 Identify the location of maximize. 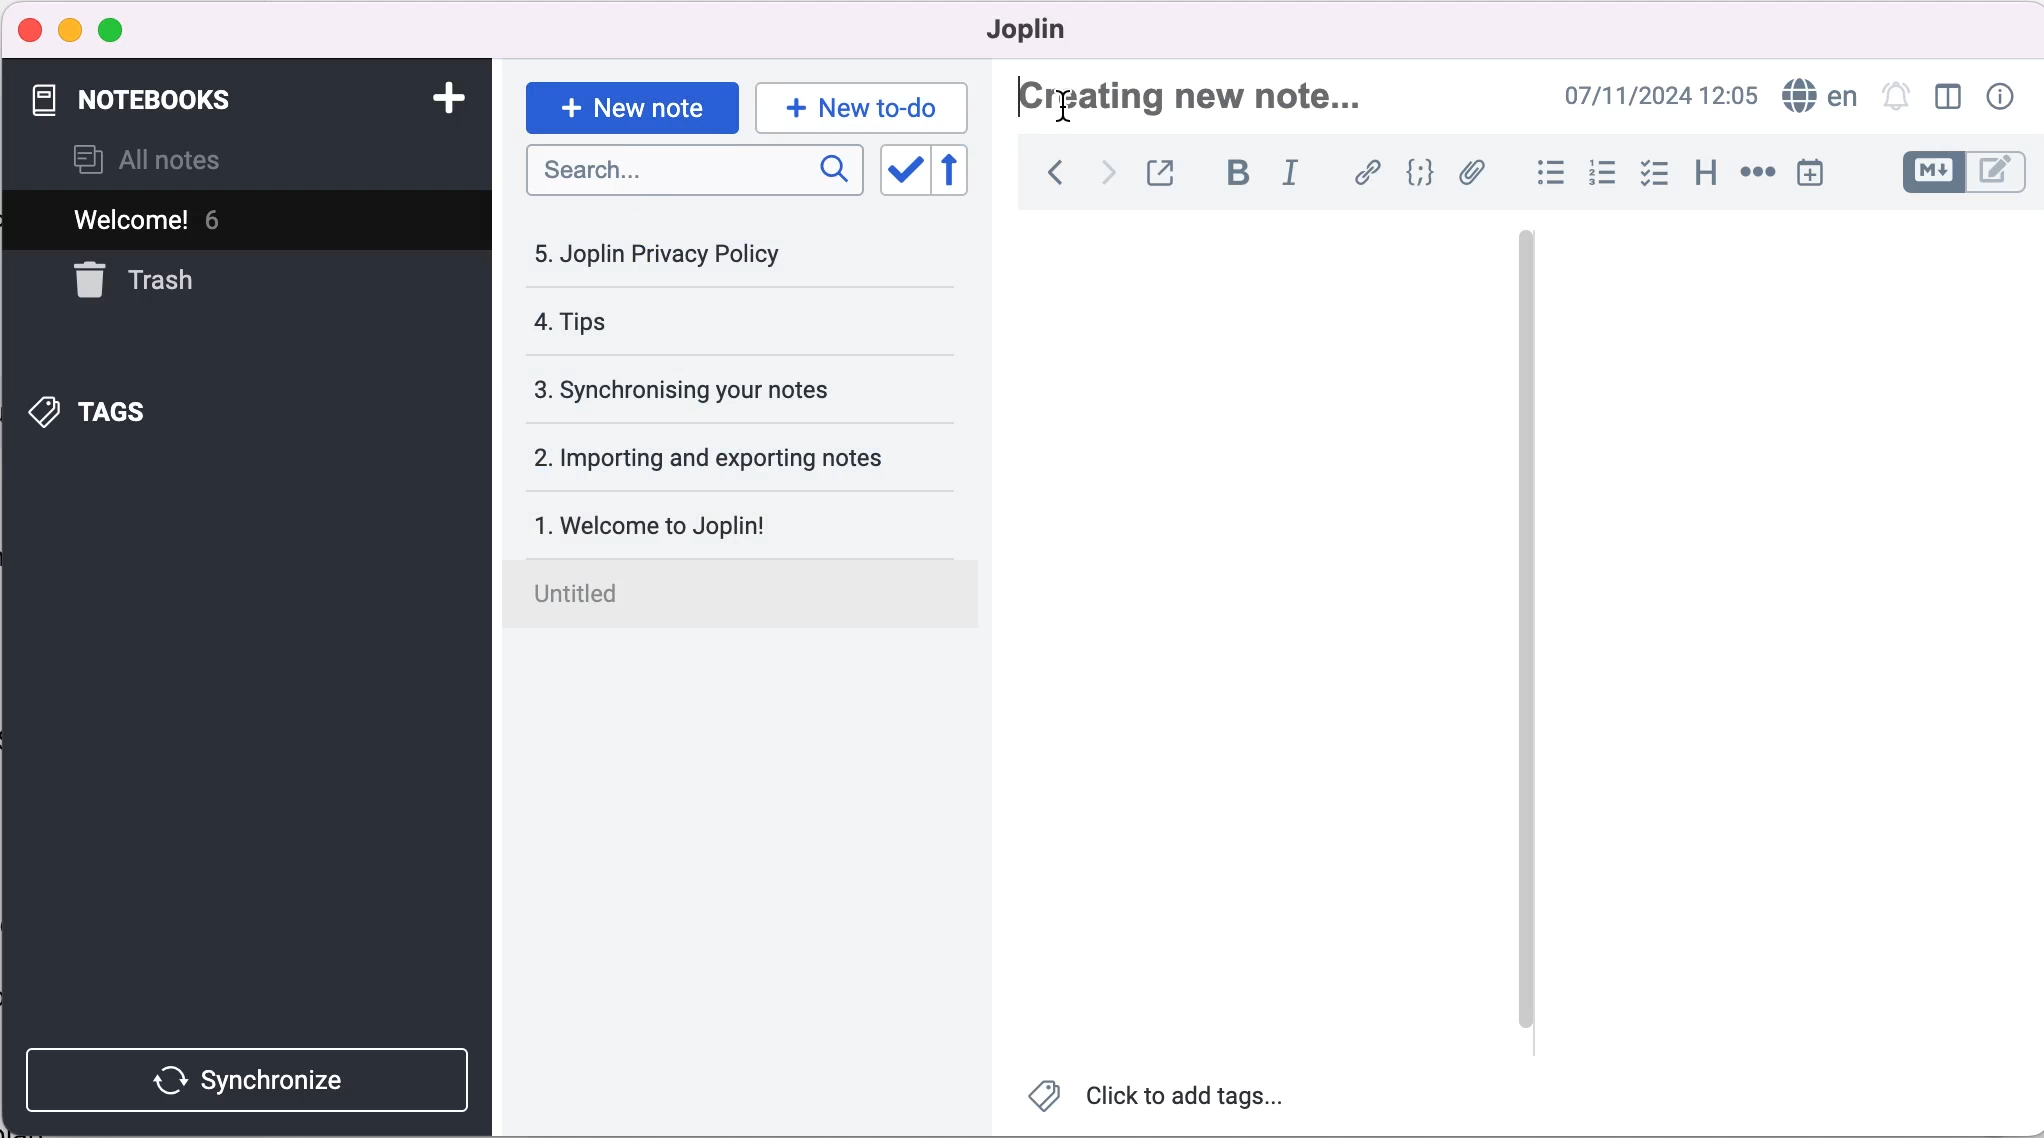
(116, 29).